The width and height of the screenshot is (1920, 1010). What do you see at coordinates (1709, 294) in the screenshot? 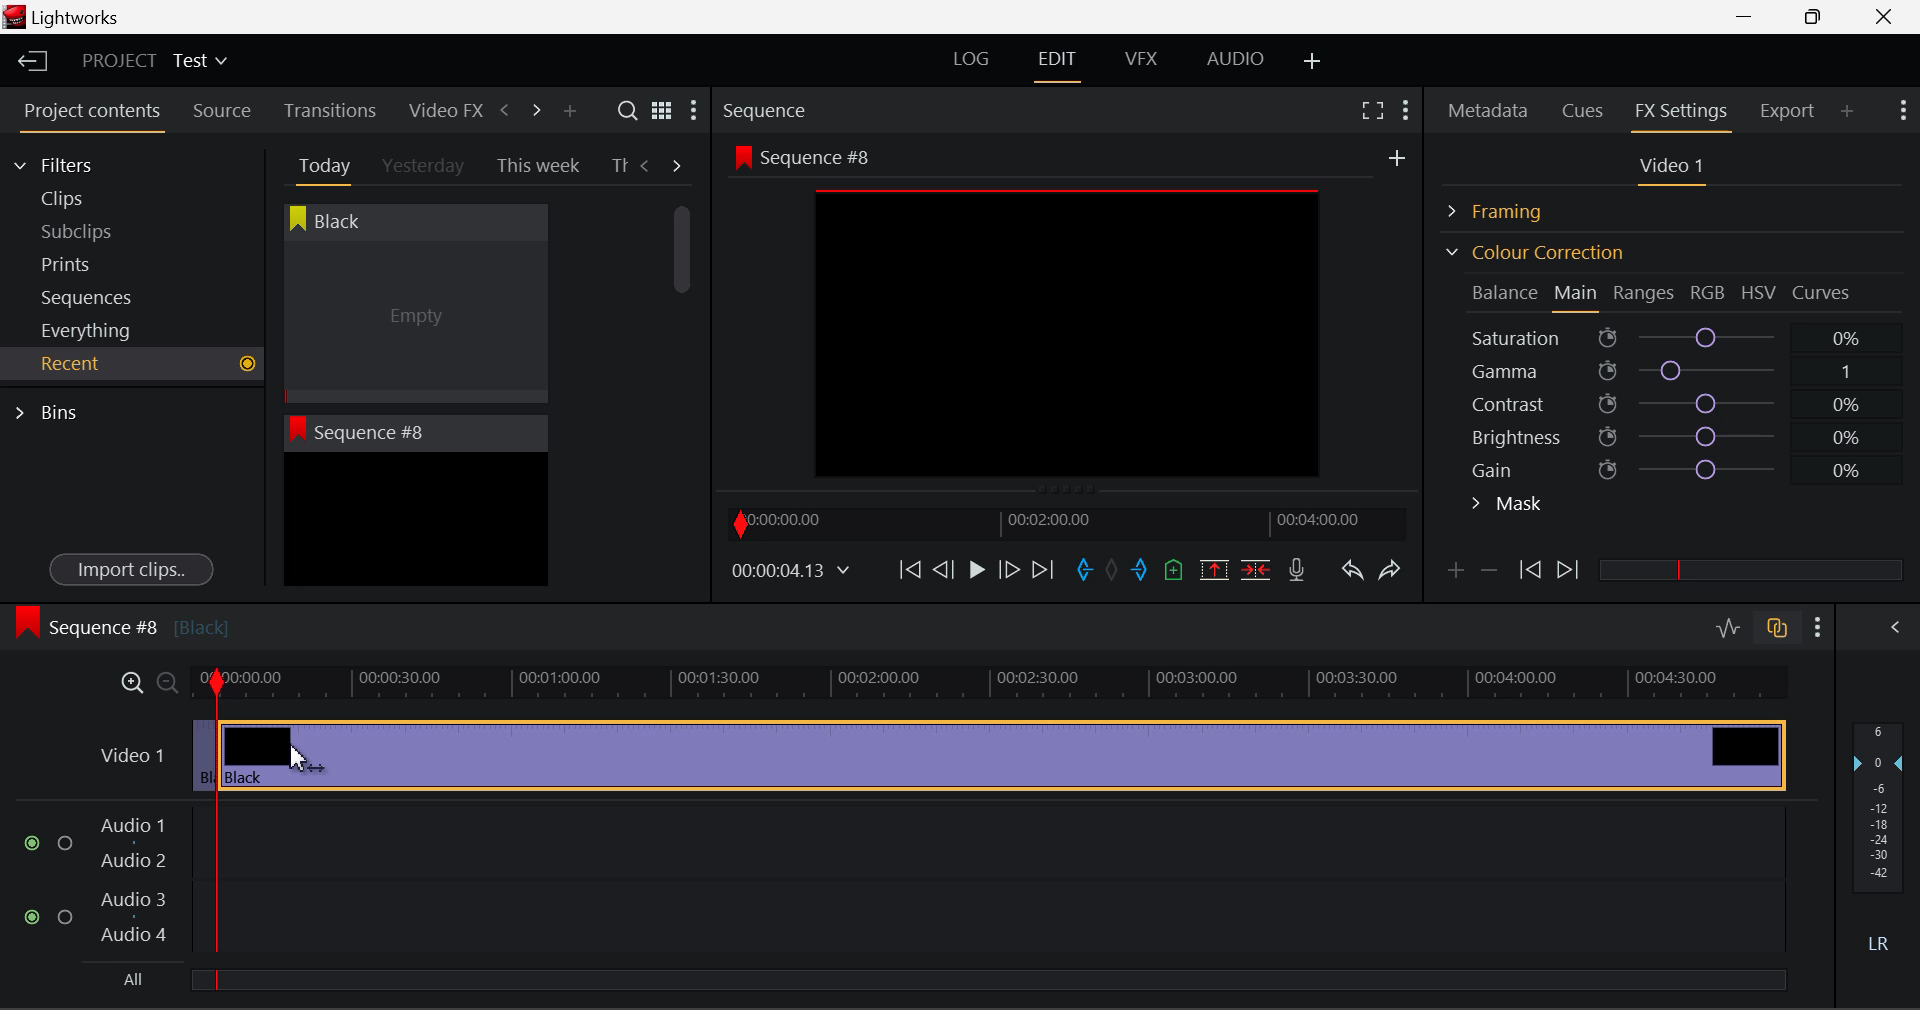
I see `RGB` at bounding box center [1709, 294].